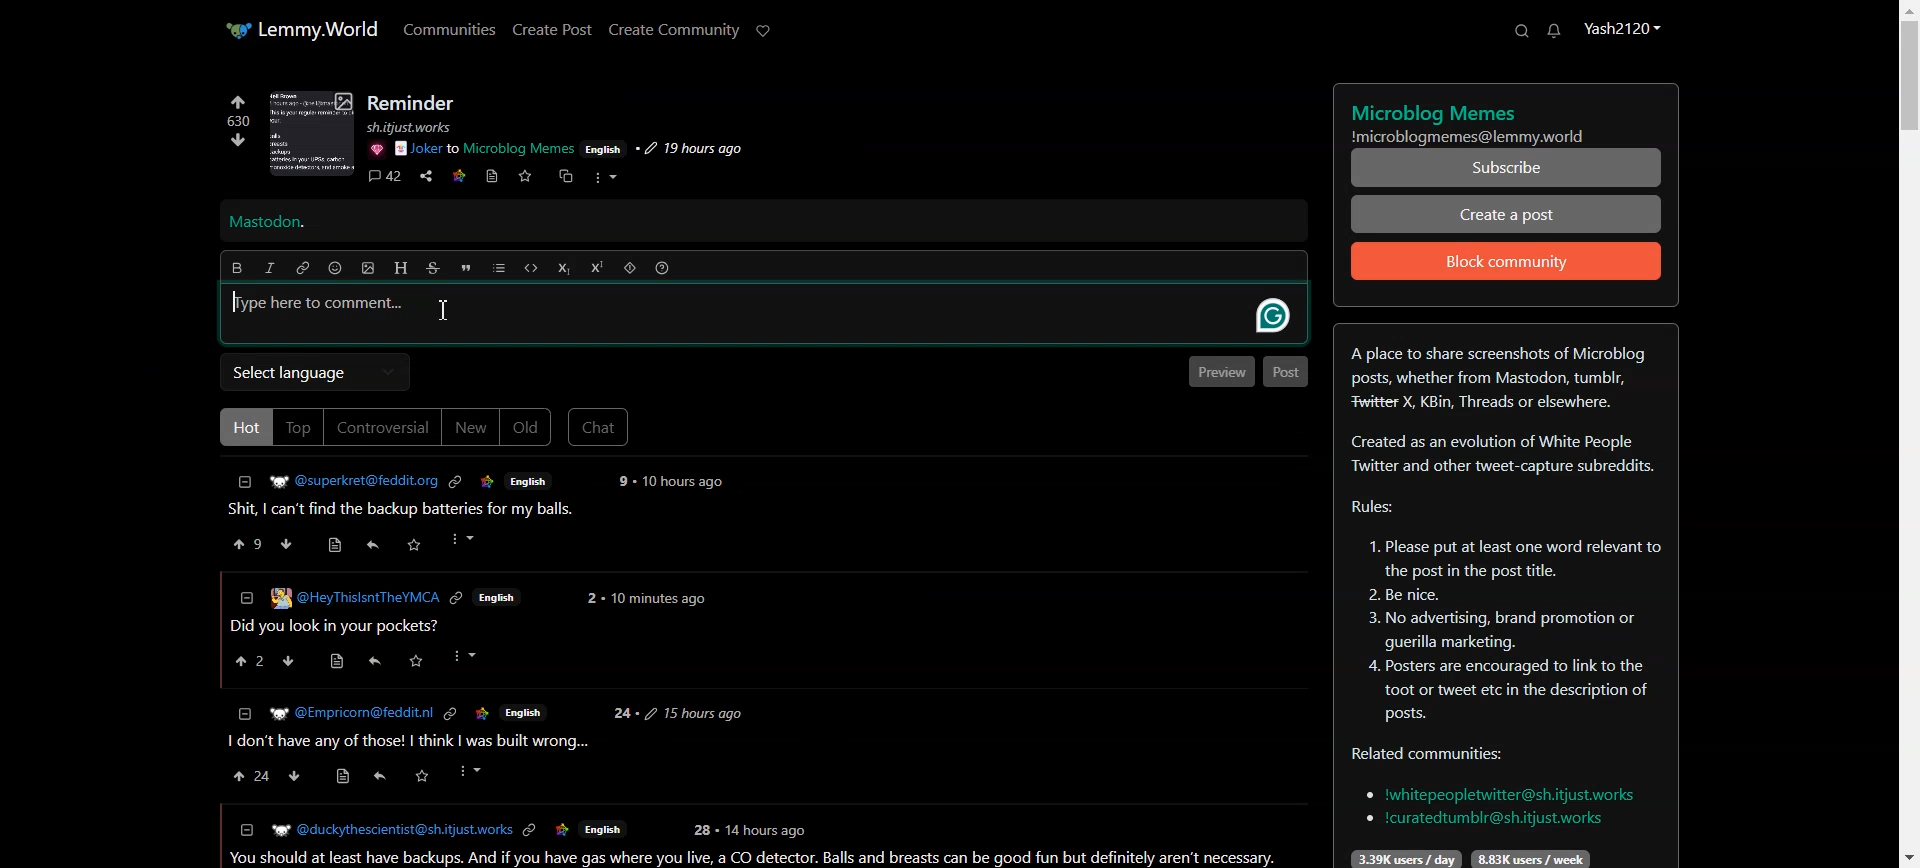 The height and width of the screenshot is (868, 1920). What do you see at coordinates (339, 542) in the screenshot?
I see `=)` at bounding box center [339, 542].